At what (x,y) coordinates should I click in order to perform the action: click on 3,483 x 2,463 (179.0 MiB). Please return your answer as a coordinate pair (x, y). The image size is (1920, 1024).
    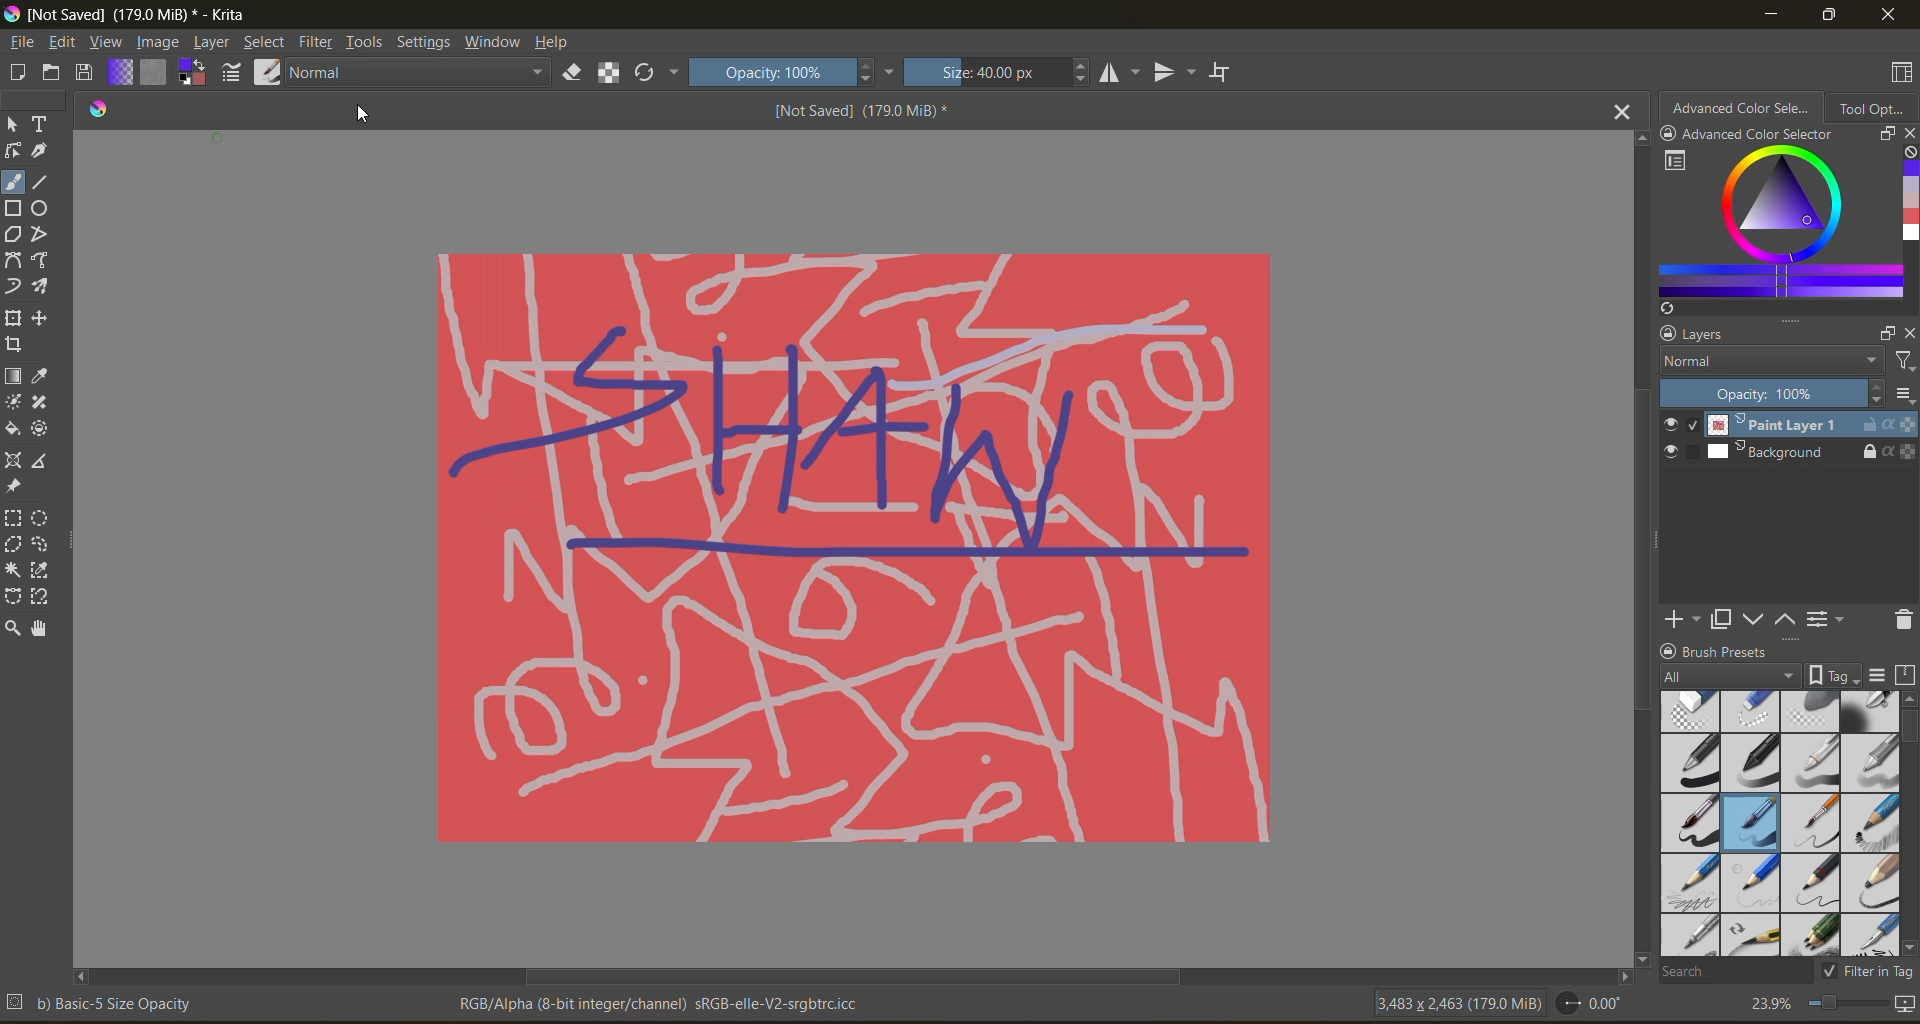
    Looking at the image, I should click on (1458, 1002).